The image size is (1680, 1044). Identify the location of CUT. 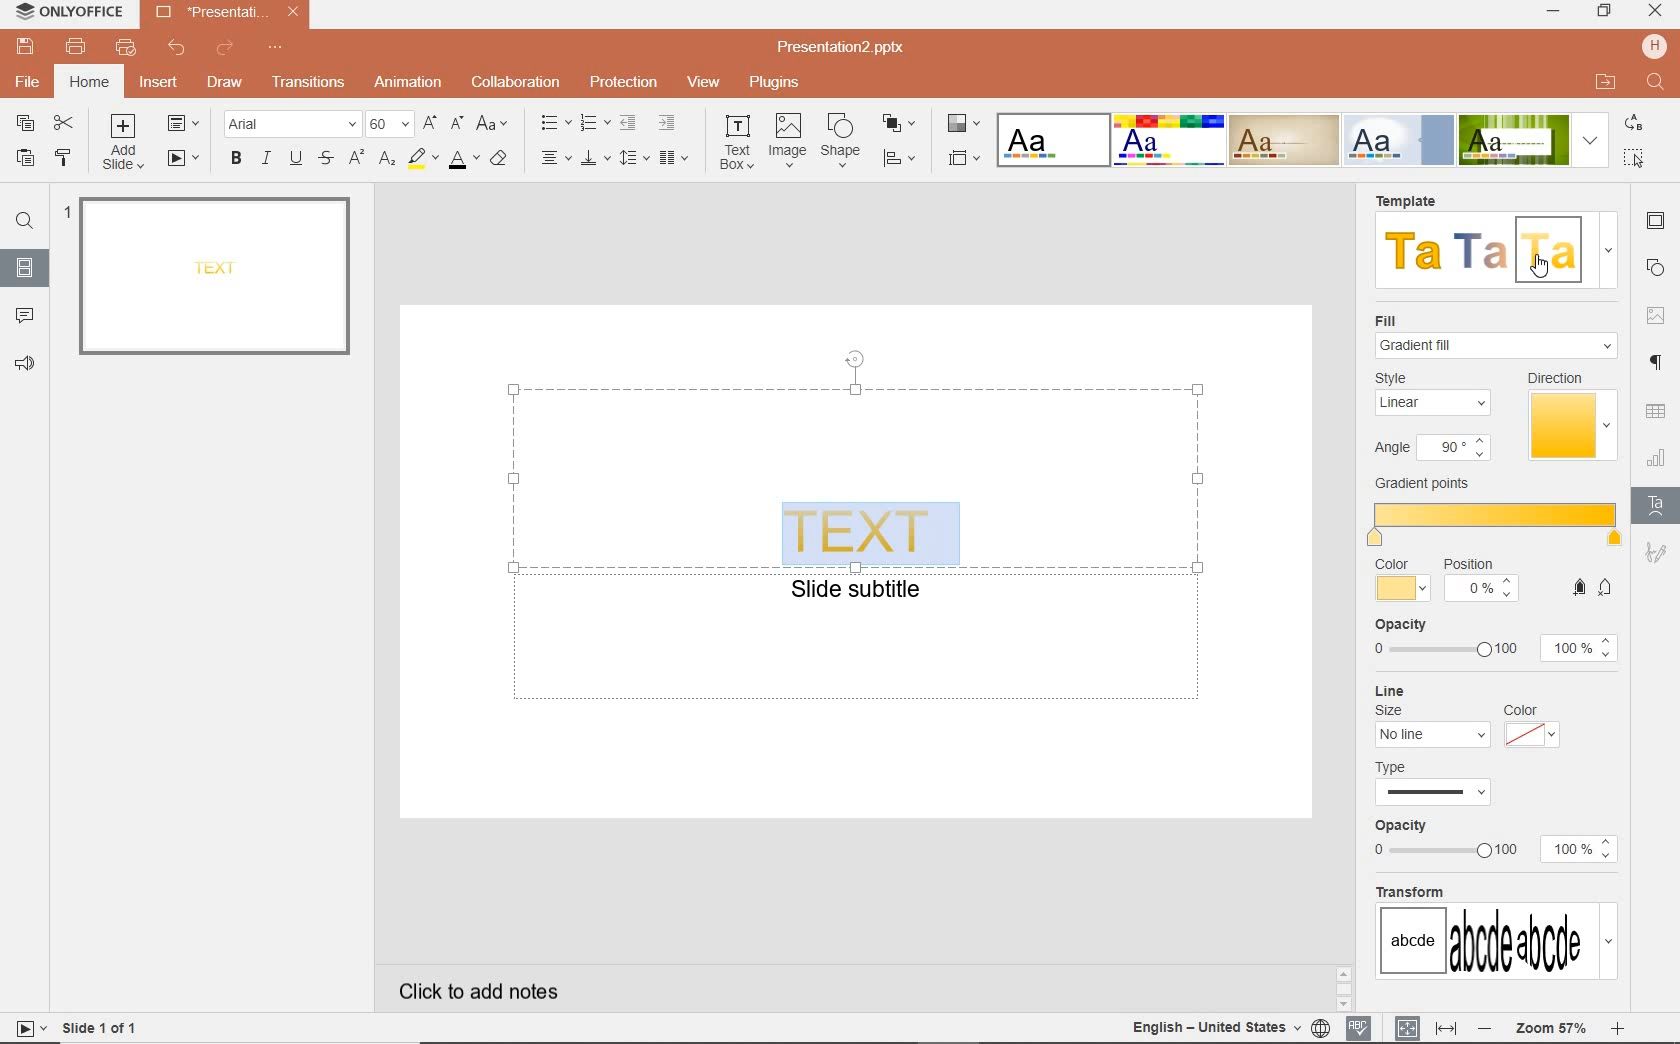
(65, 125).